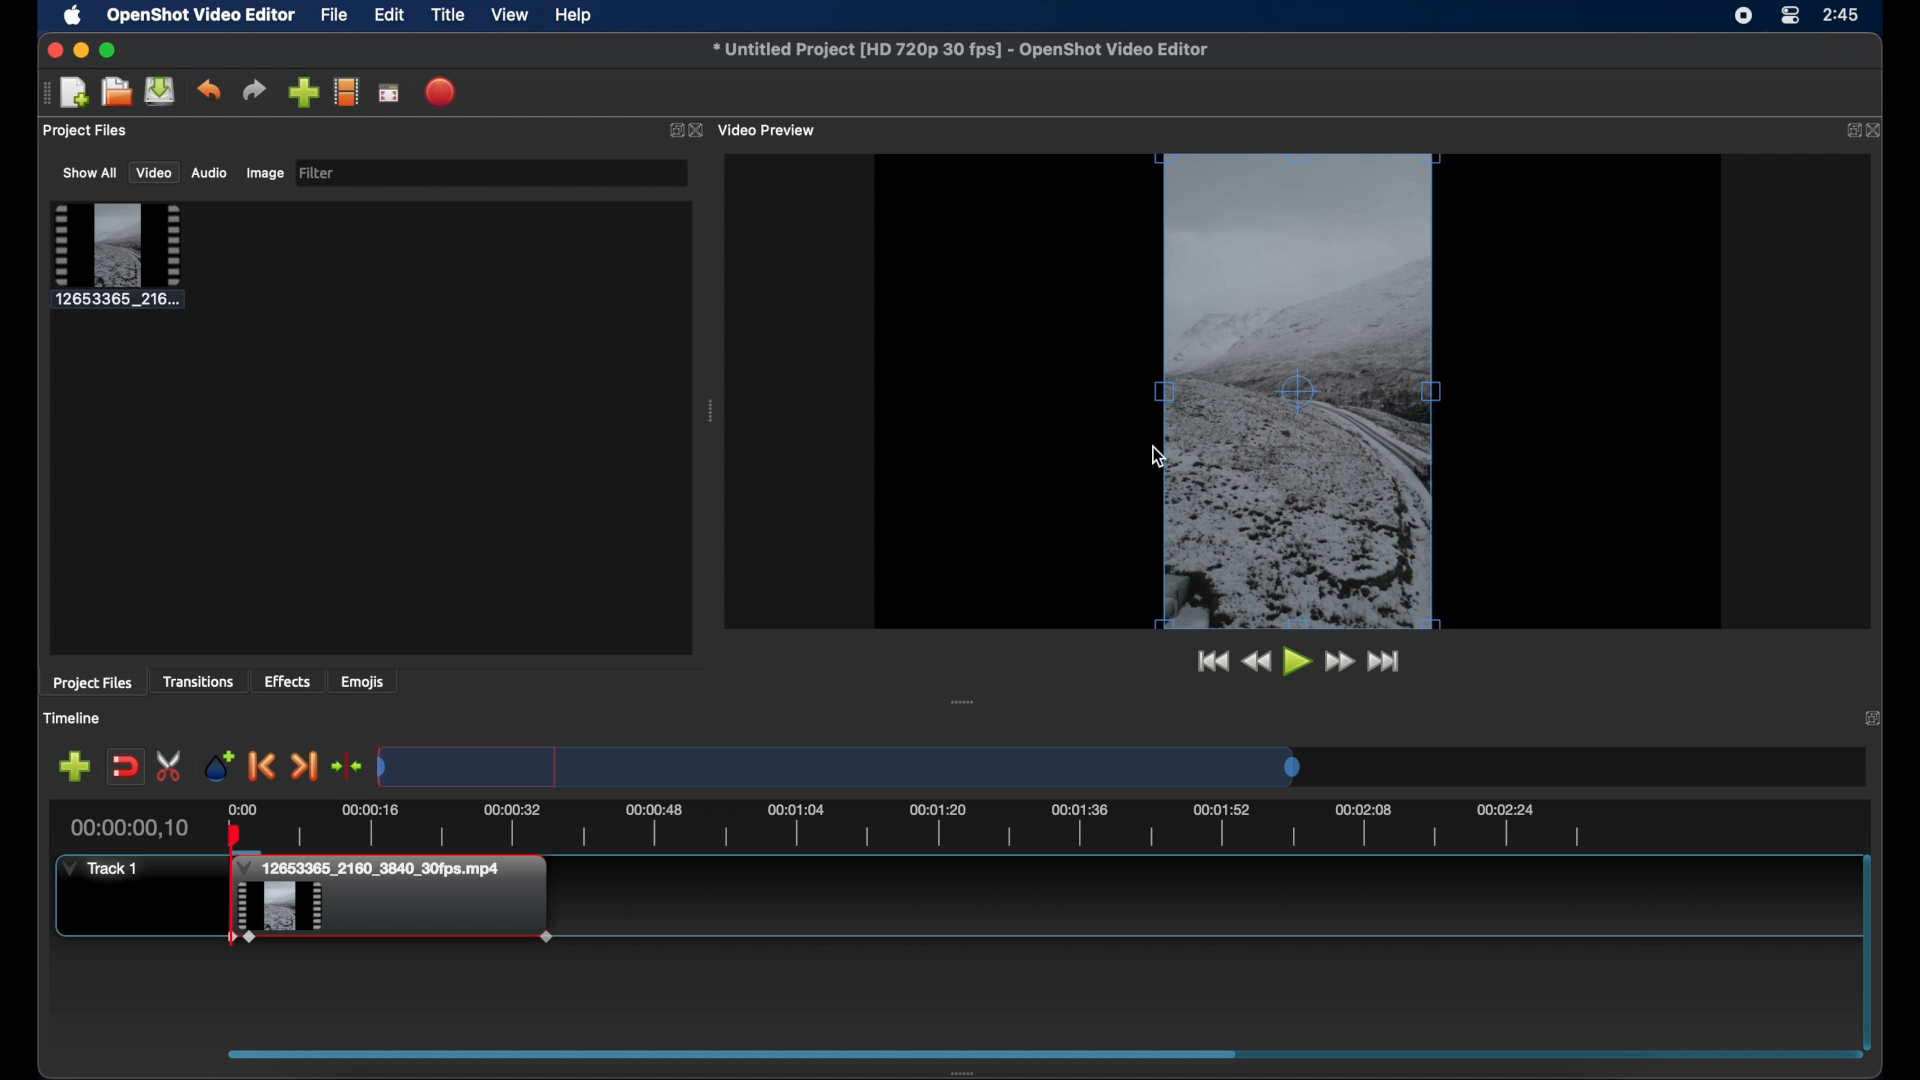 The width and height of the screenshot is (1920, 1080). What do you see at coordinates (392, 915) in the screenshot?
I see `clip` at bounding box center [392, 915].